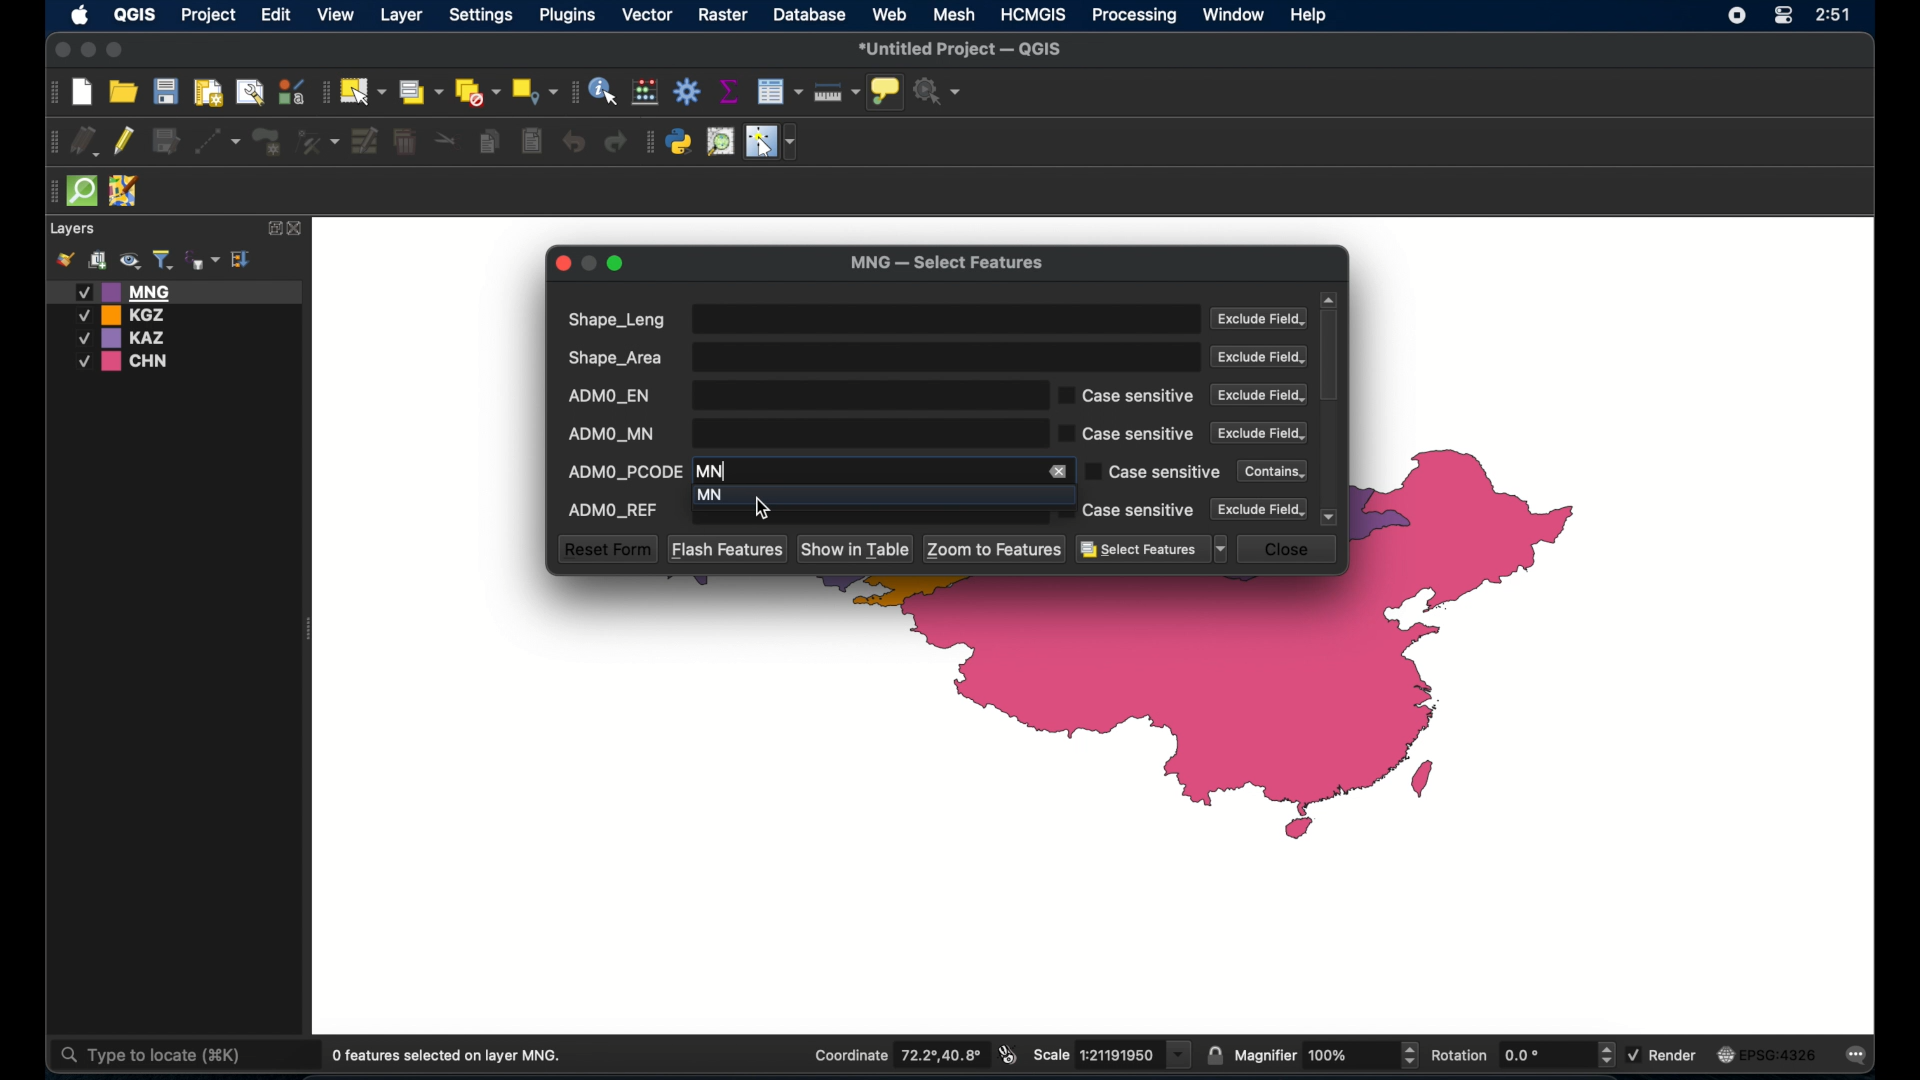  What do you see at coordinates (175, 291) in the screenshot?
I see `MNG` at bounding box center [175, 291].